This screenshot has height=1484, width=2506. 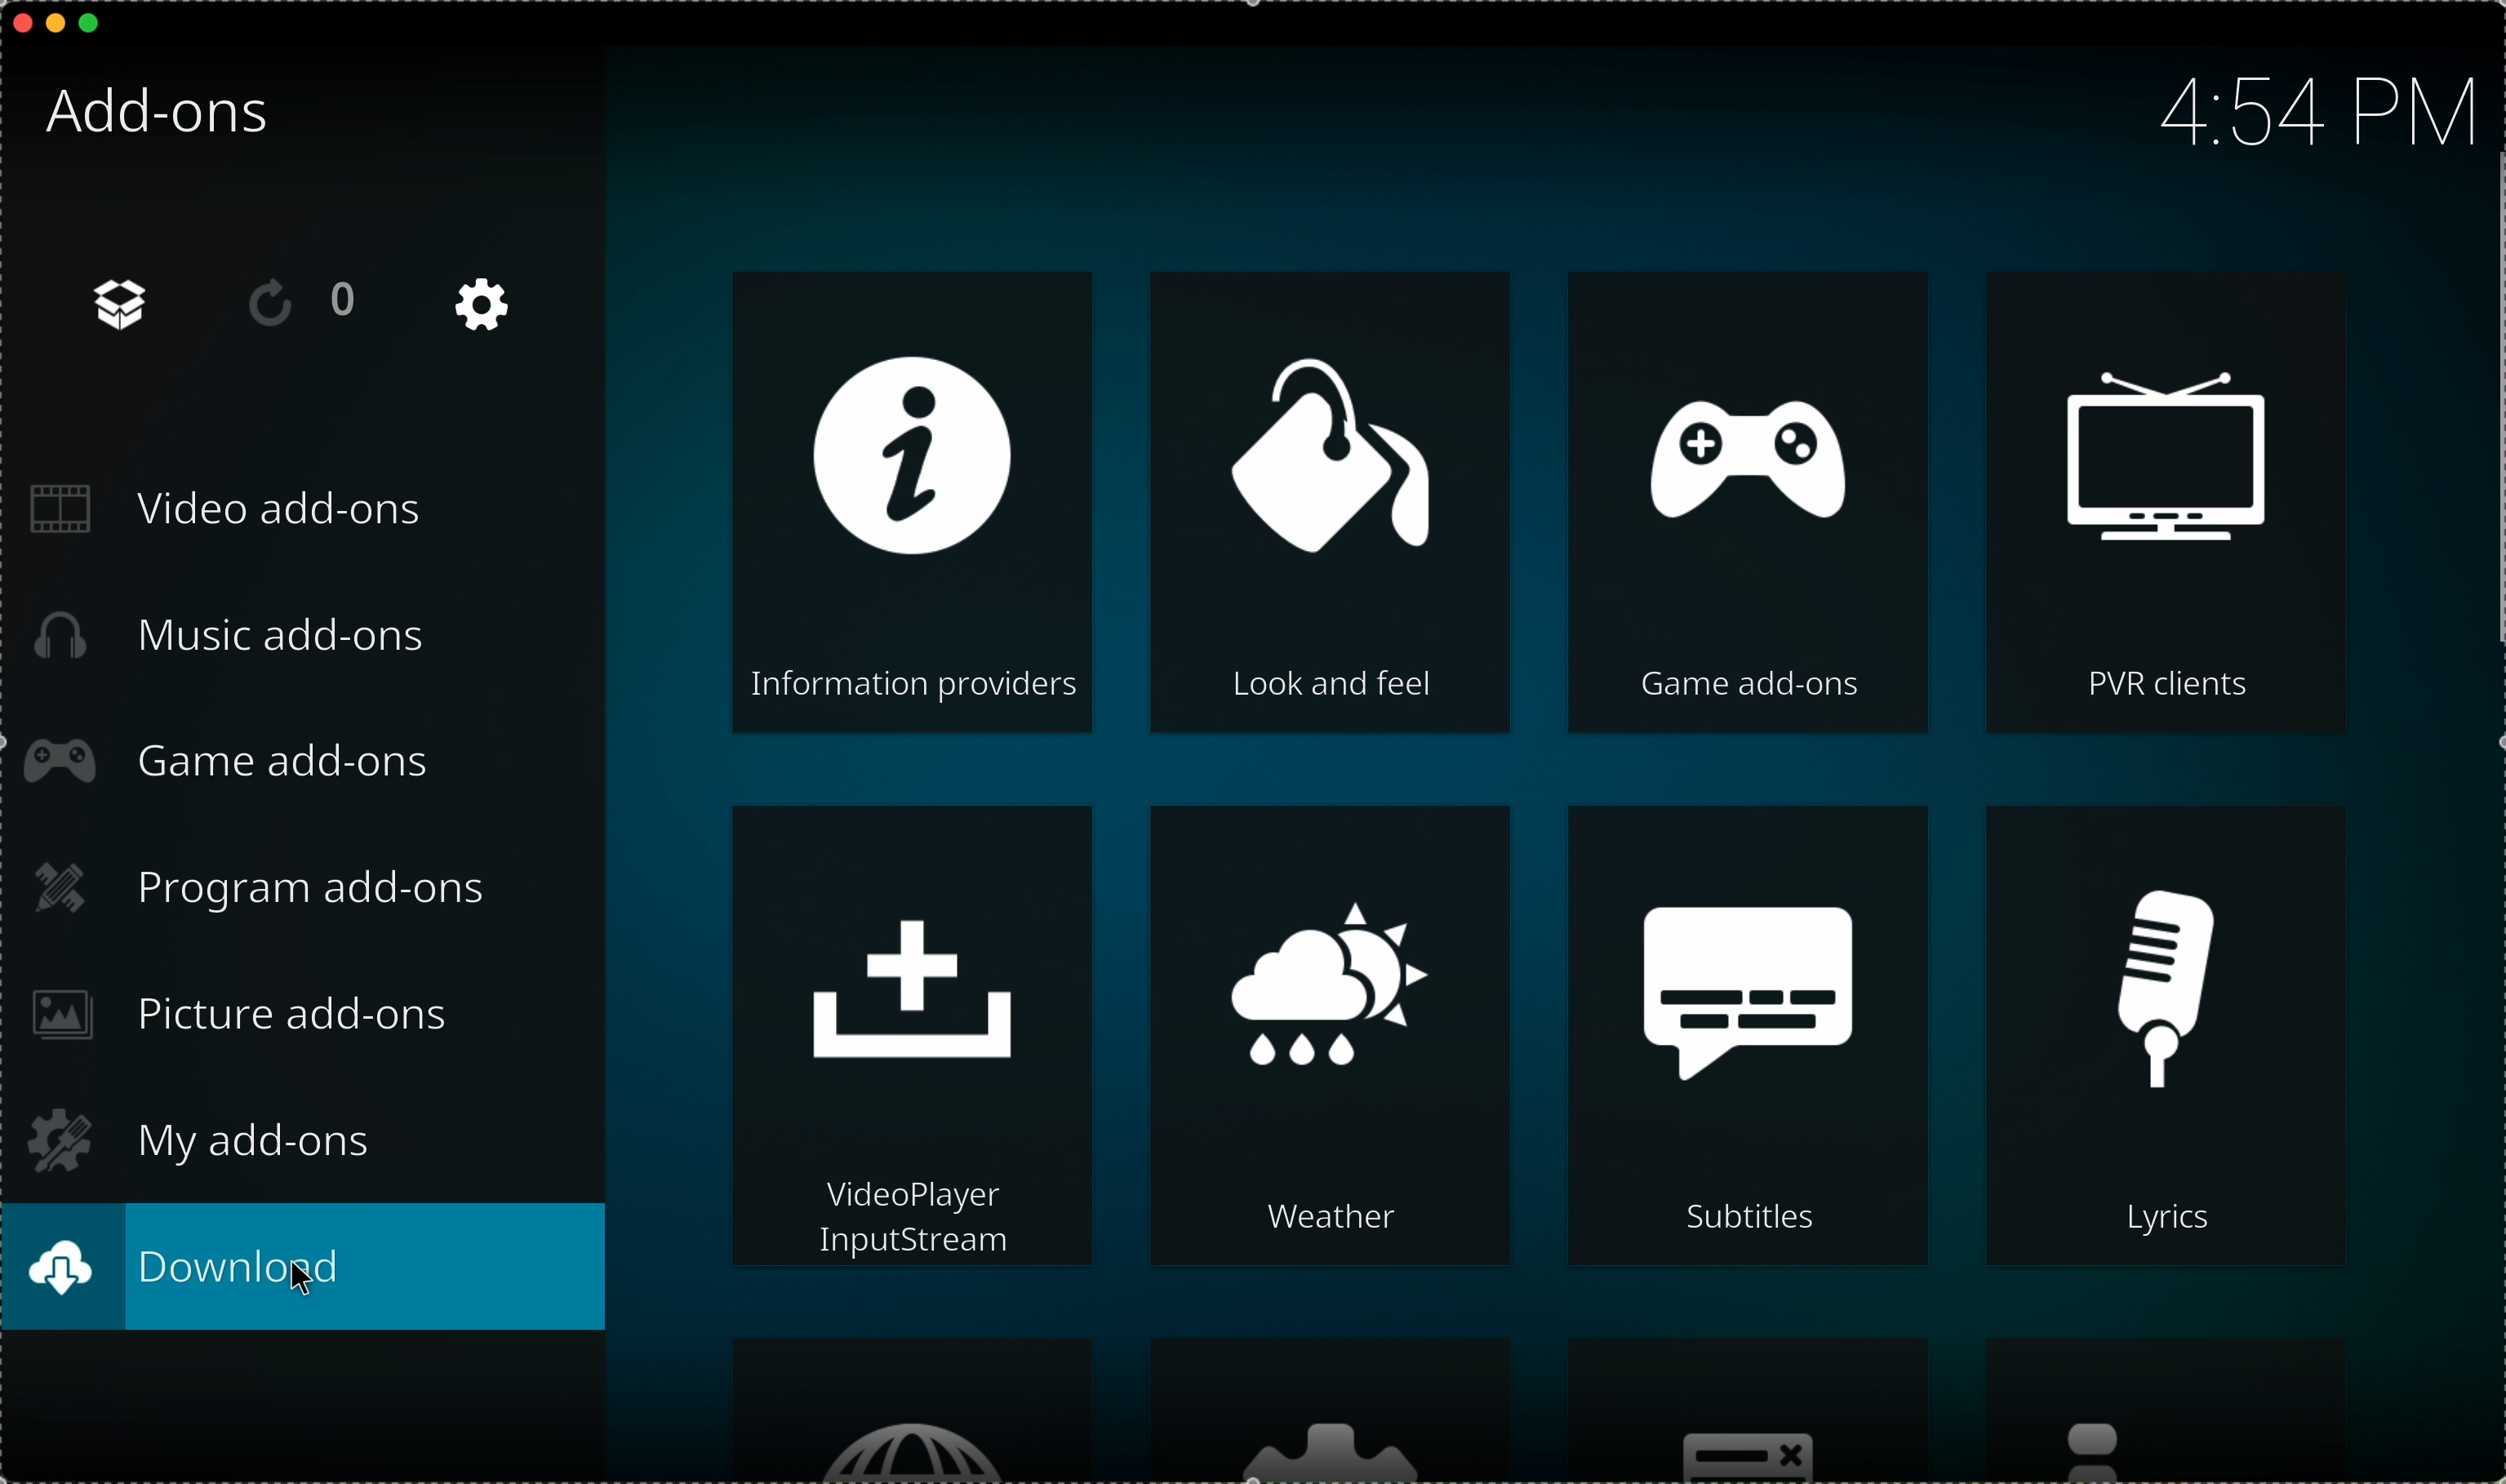 I want to click on add ons, so click(x=127, y=305).